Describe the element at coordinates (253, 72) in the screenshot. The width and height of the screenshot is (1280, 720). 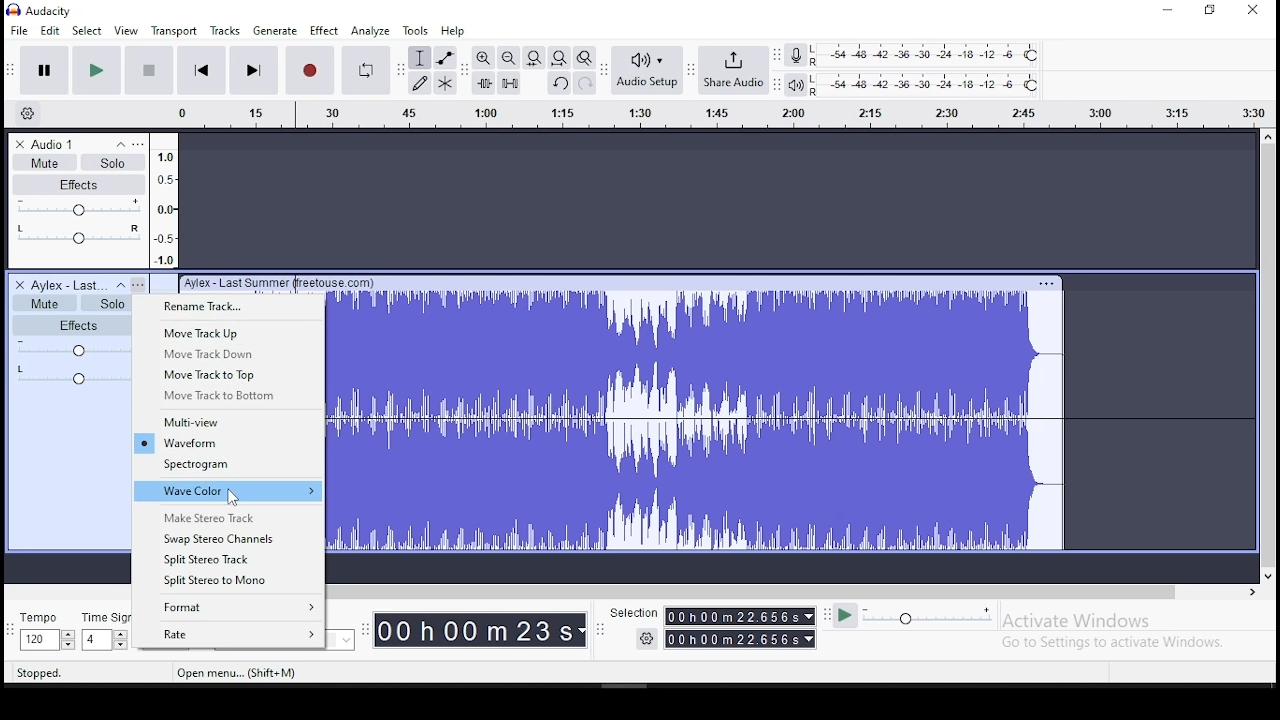
I see `skip to end` at that location.